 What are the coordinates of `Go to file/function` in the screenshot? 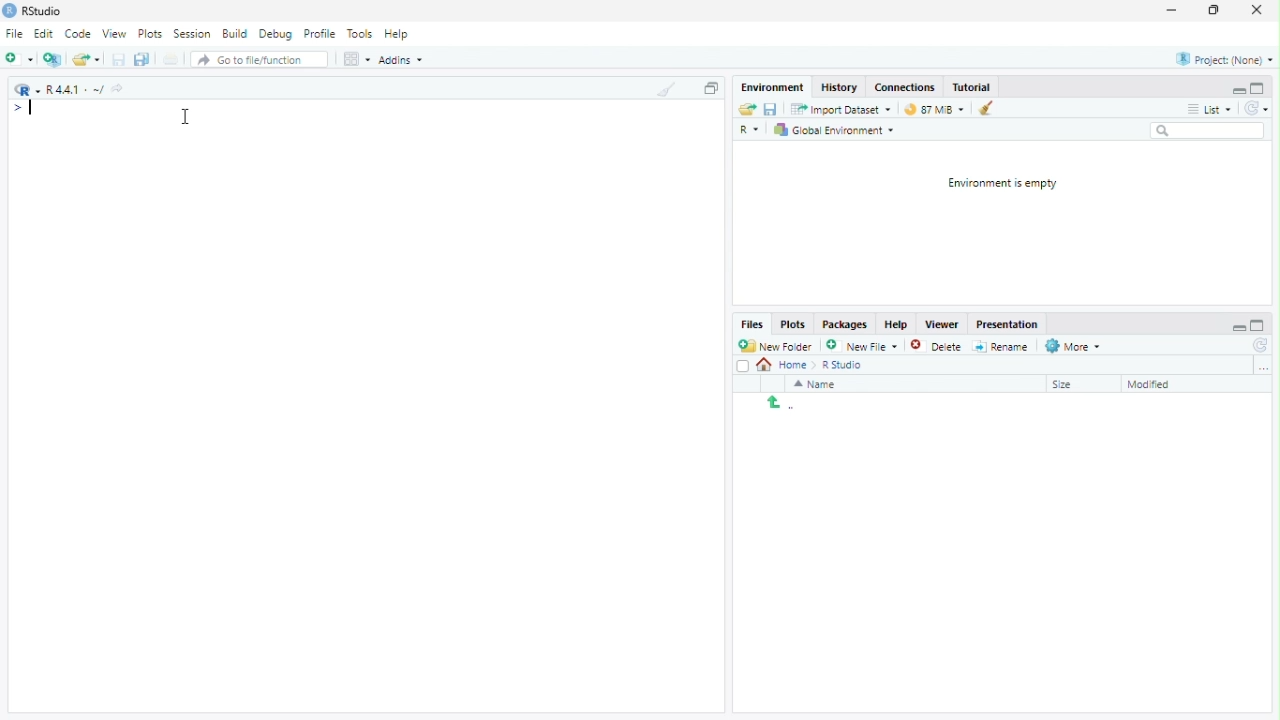 It's located at (252, 60).